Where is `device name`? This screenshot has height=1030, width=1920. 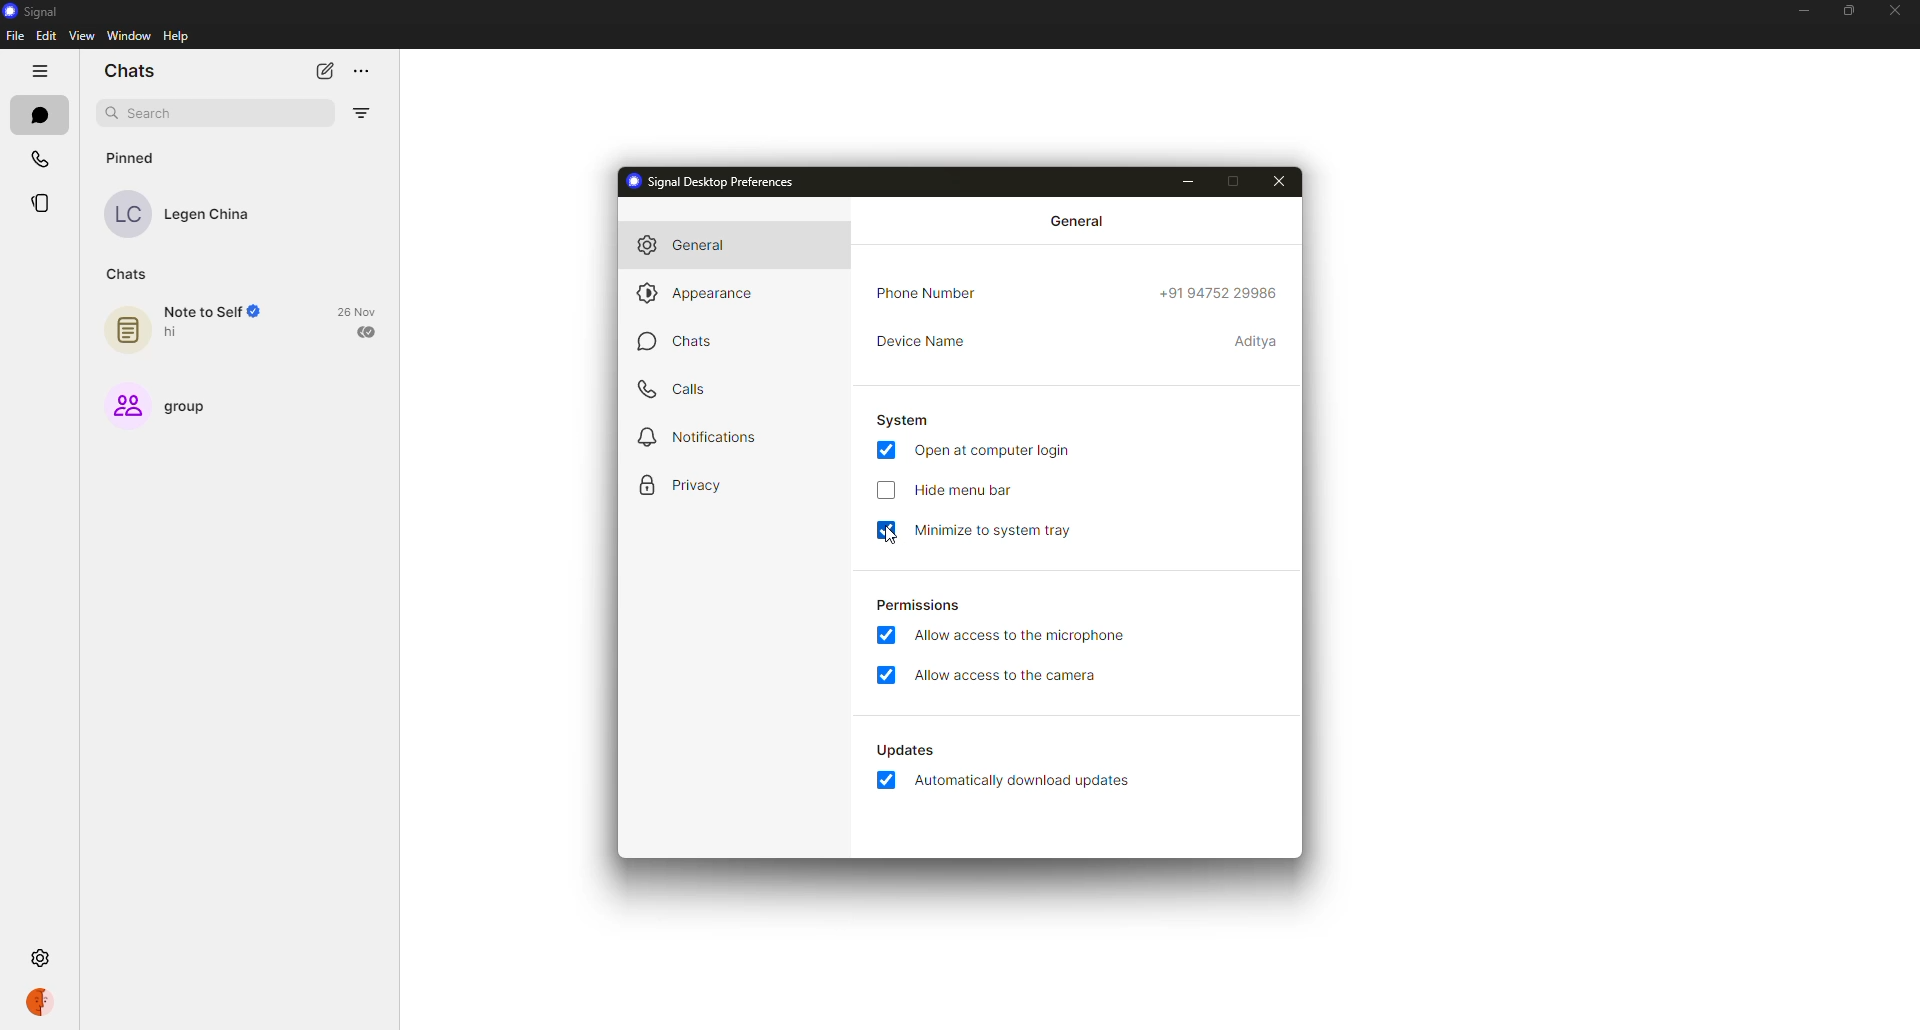
device name is located at coordinates (1257, 342).